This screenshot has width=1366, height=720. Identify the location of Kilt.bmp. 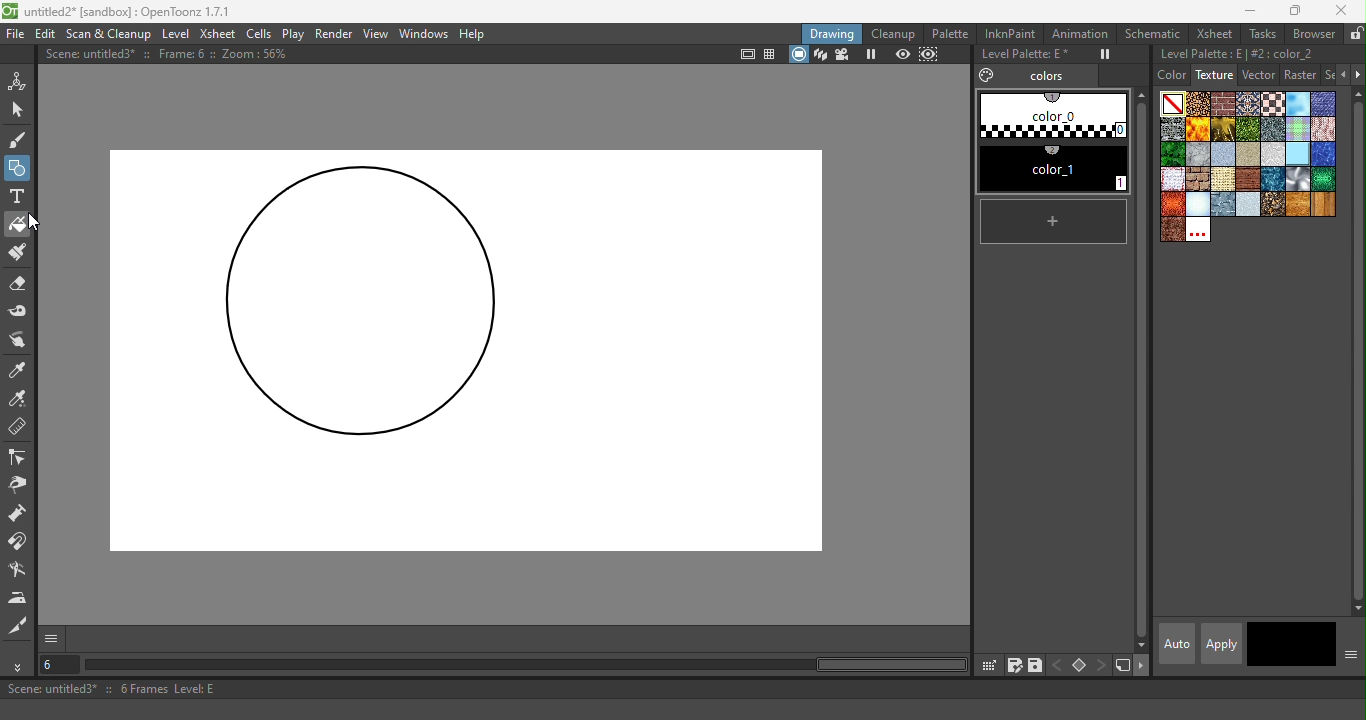
(1297, 129).